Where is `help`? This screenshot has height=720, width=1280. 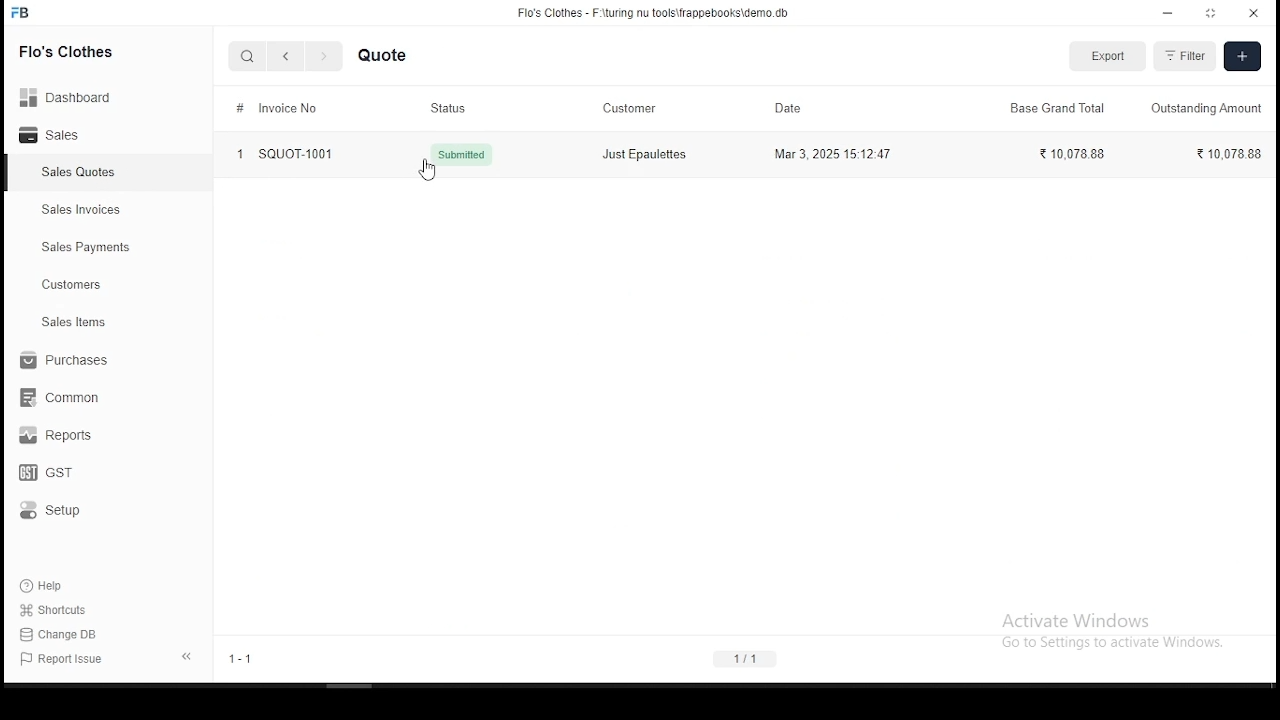
help is located at coordinates (48, 585).